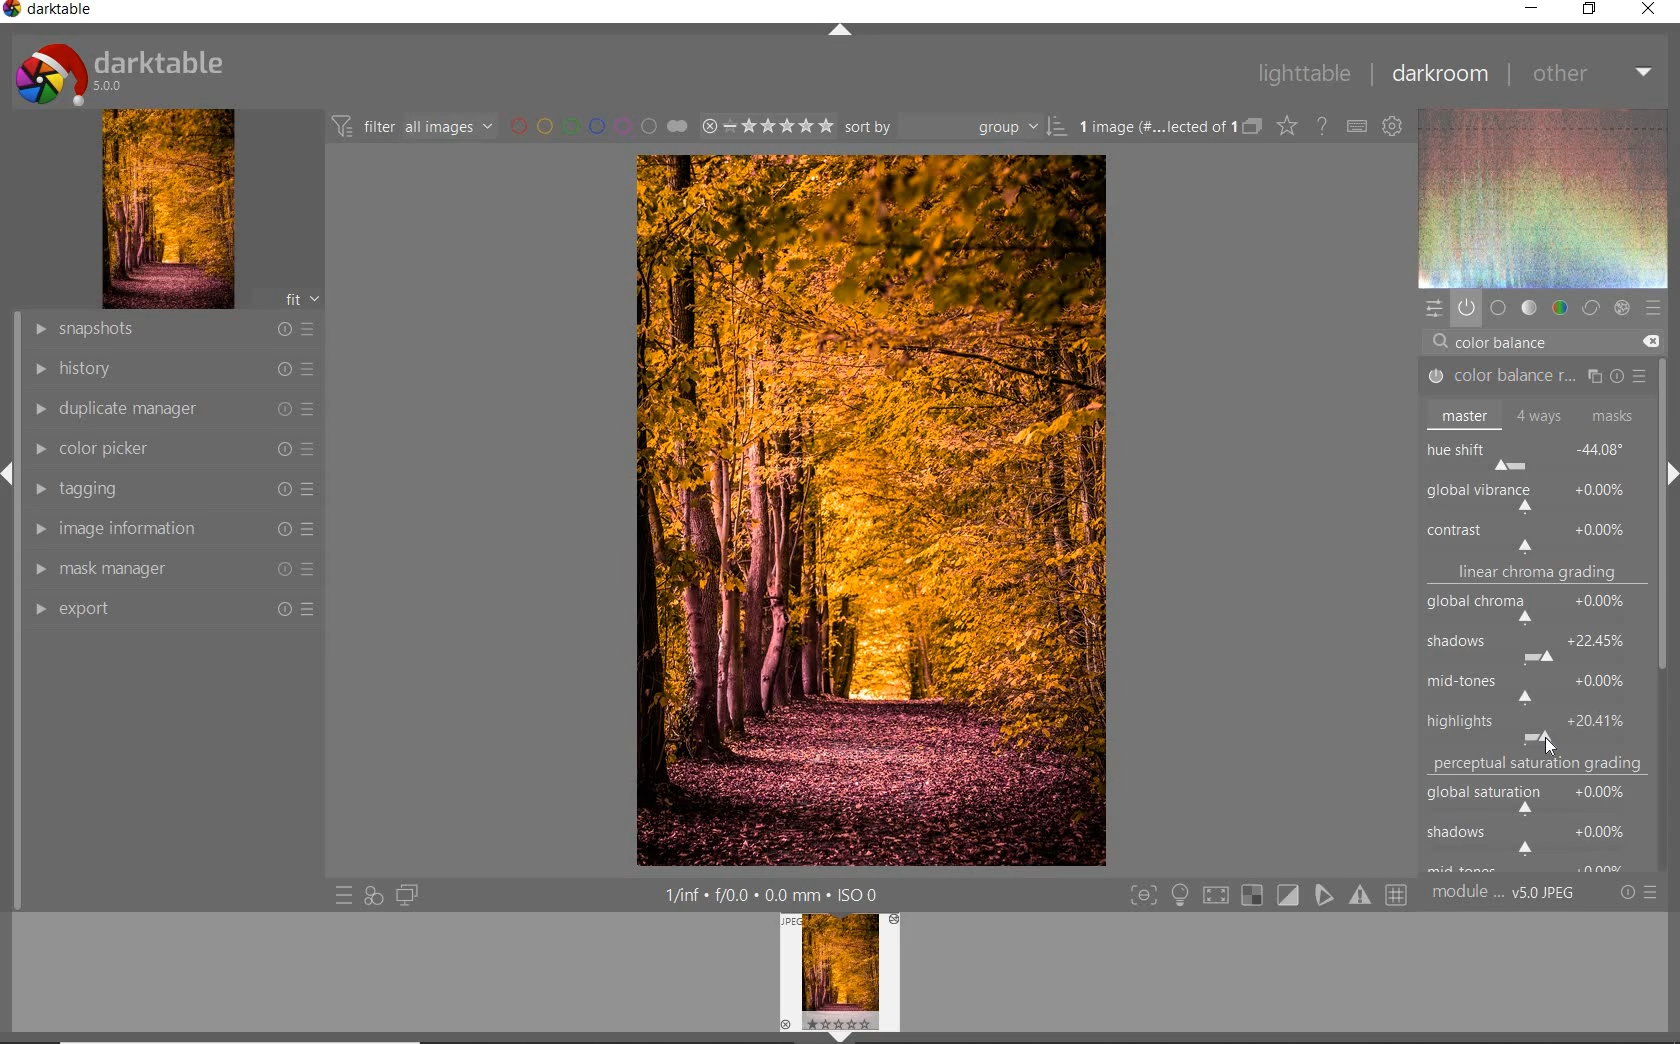  I want to click on selected images, so click(1153, 127).